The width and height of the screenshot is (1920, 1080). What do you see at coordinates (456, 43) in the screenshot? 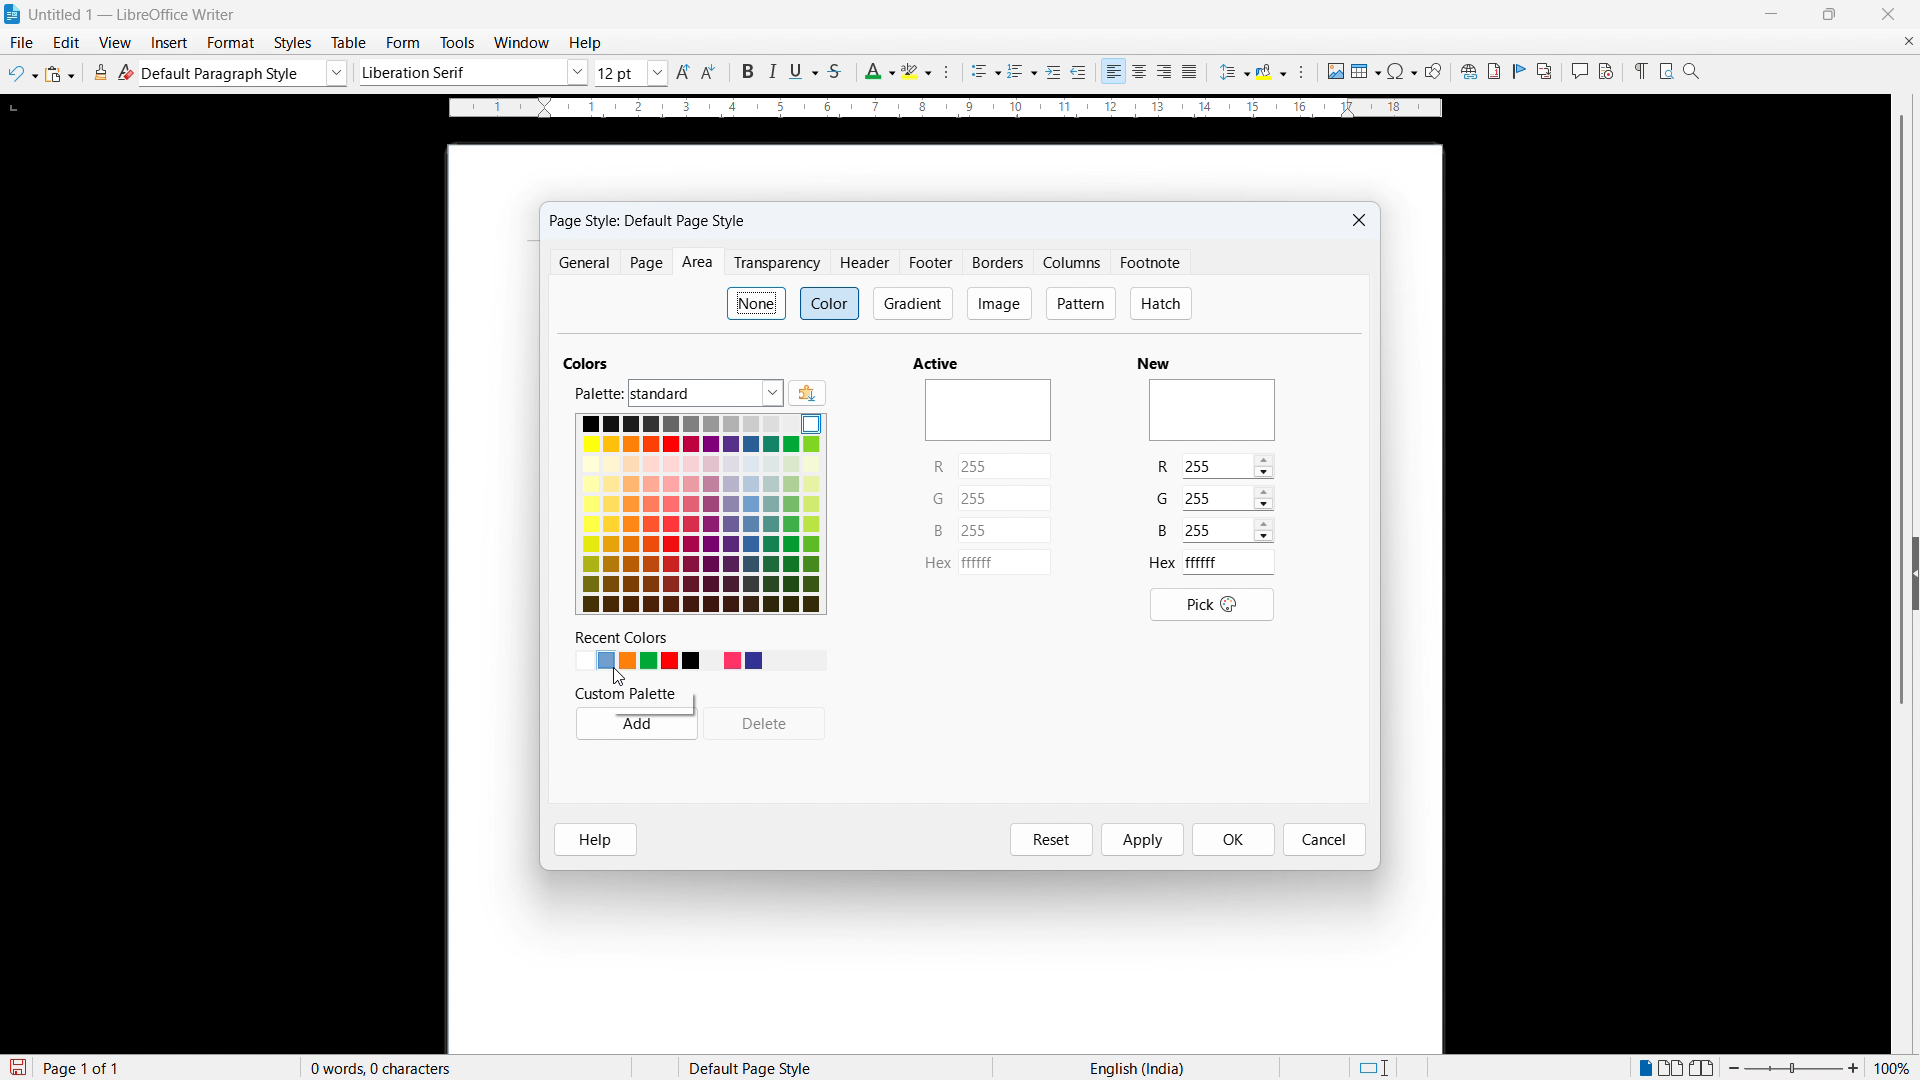
I see `Tools ` at bounding box center [456, 43].